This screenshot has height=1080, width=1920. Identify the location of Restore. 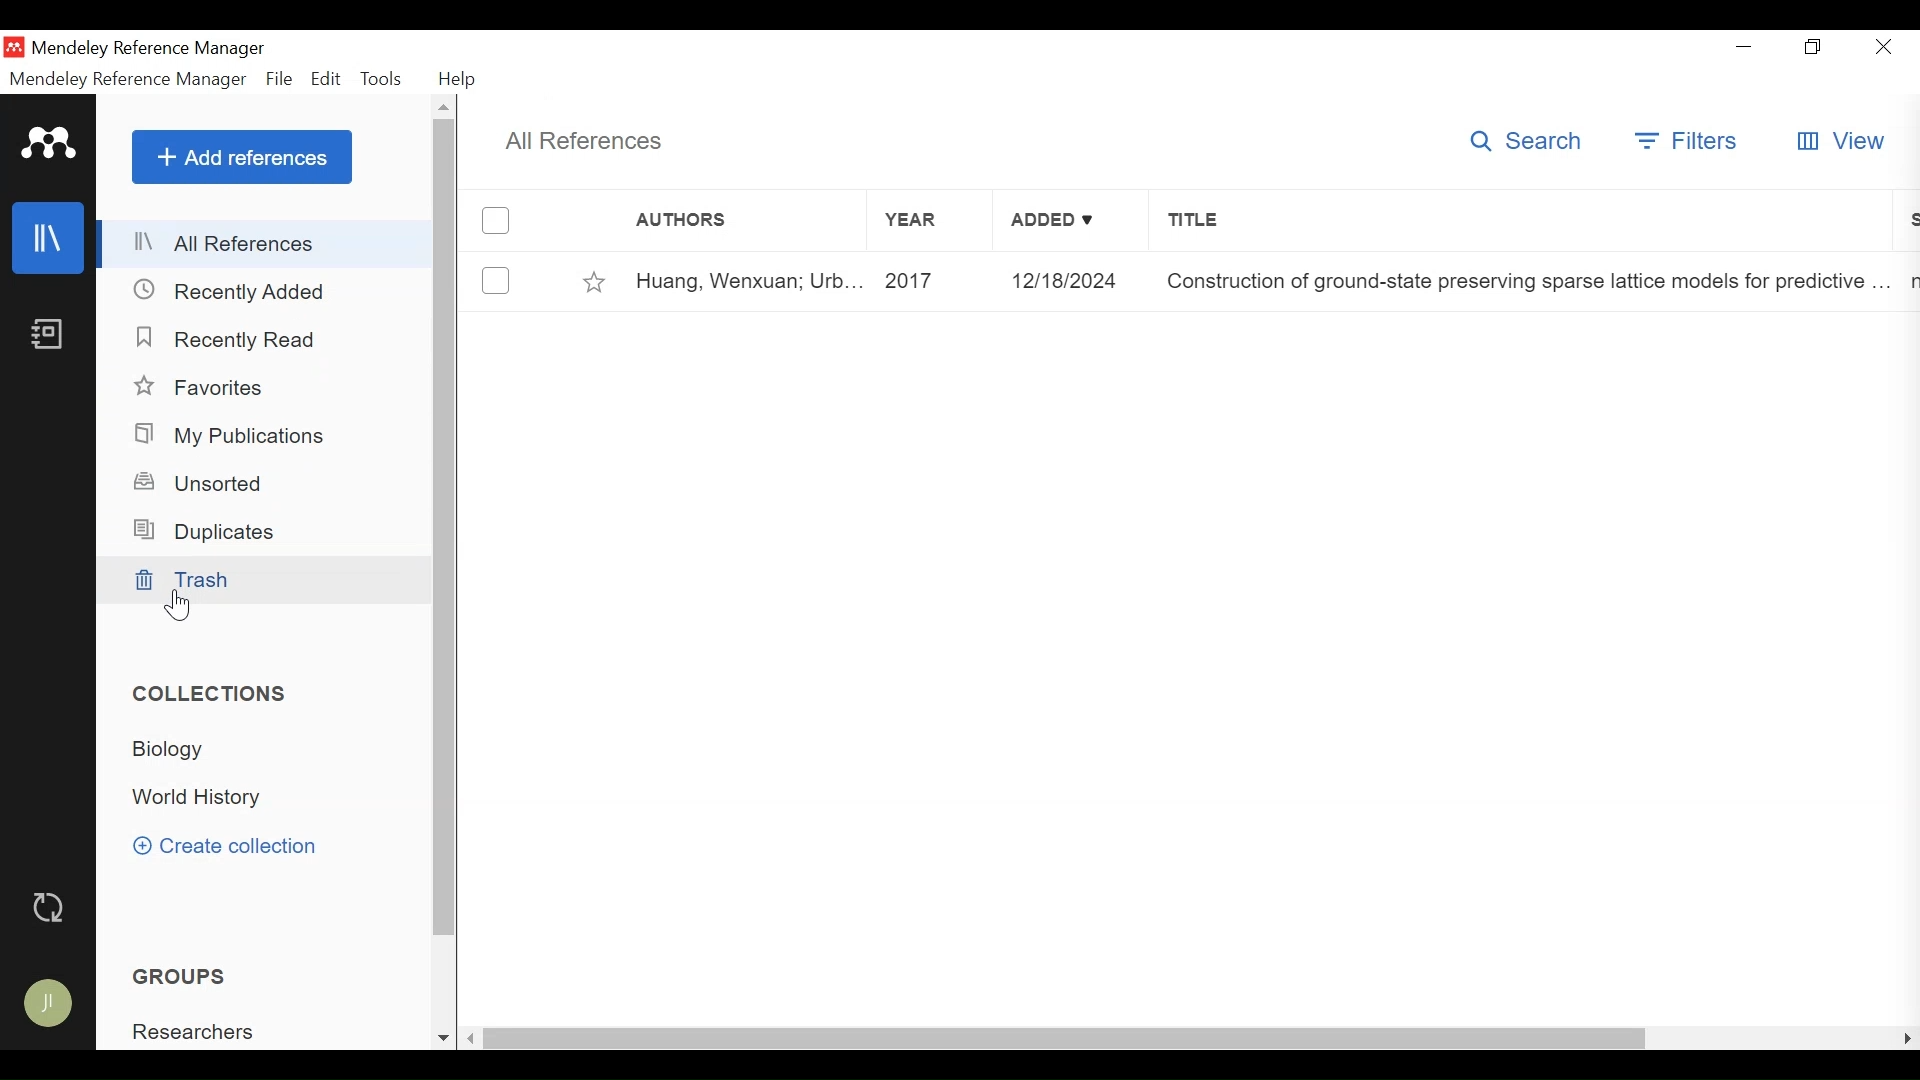
(1811, 48).